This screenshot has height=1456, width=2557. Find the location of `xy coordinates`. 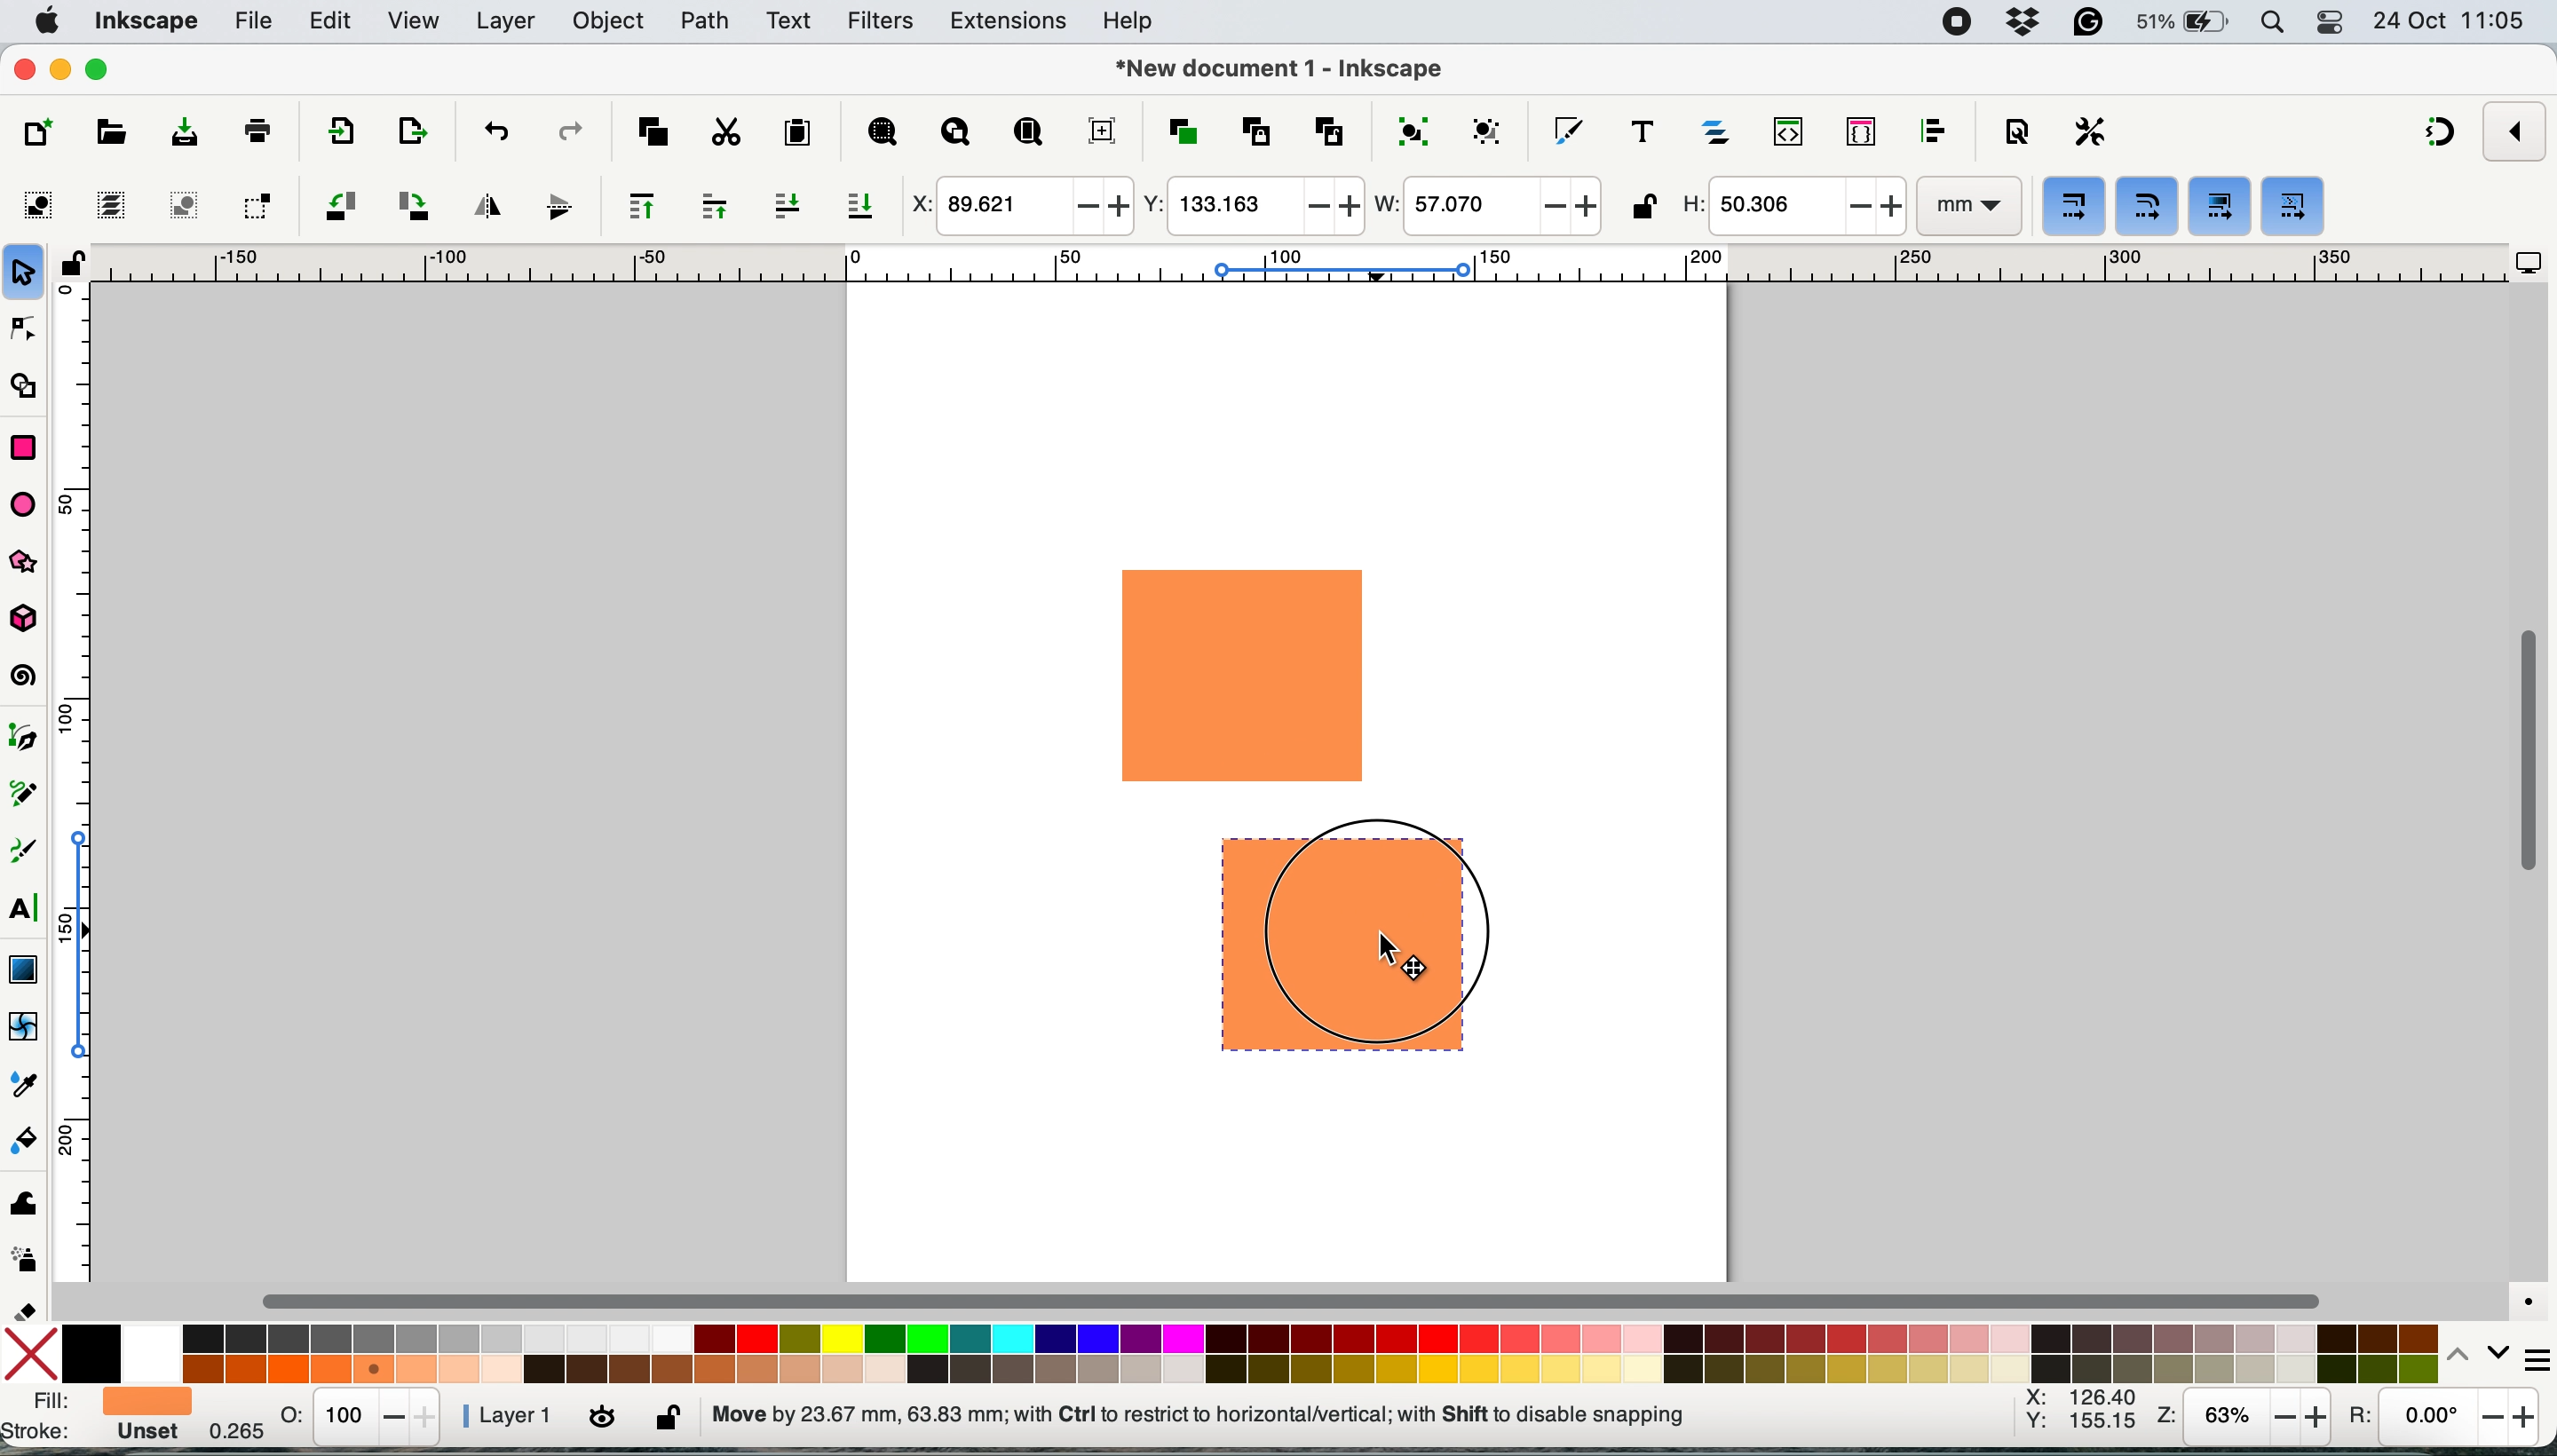

xy coordinates is located at coordinates (2080, 1416).